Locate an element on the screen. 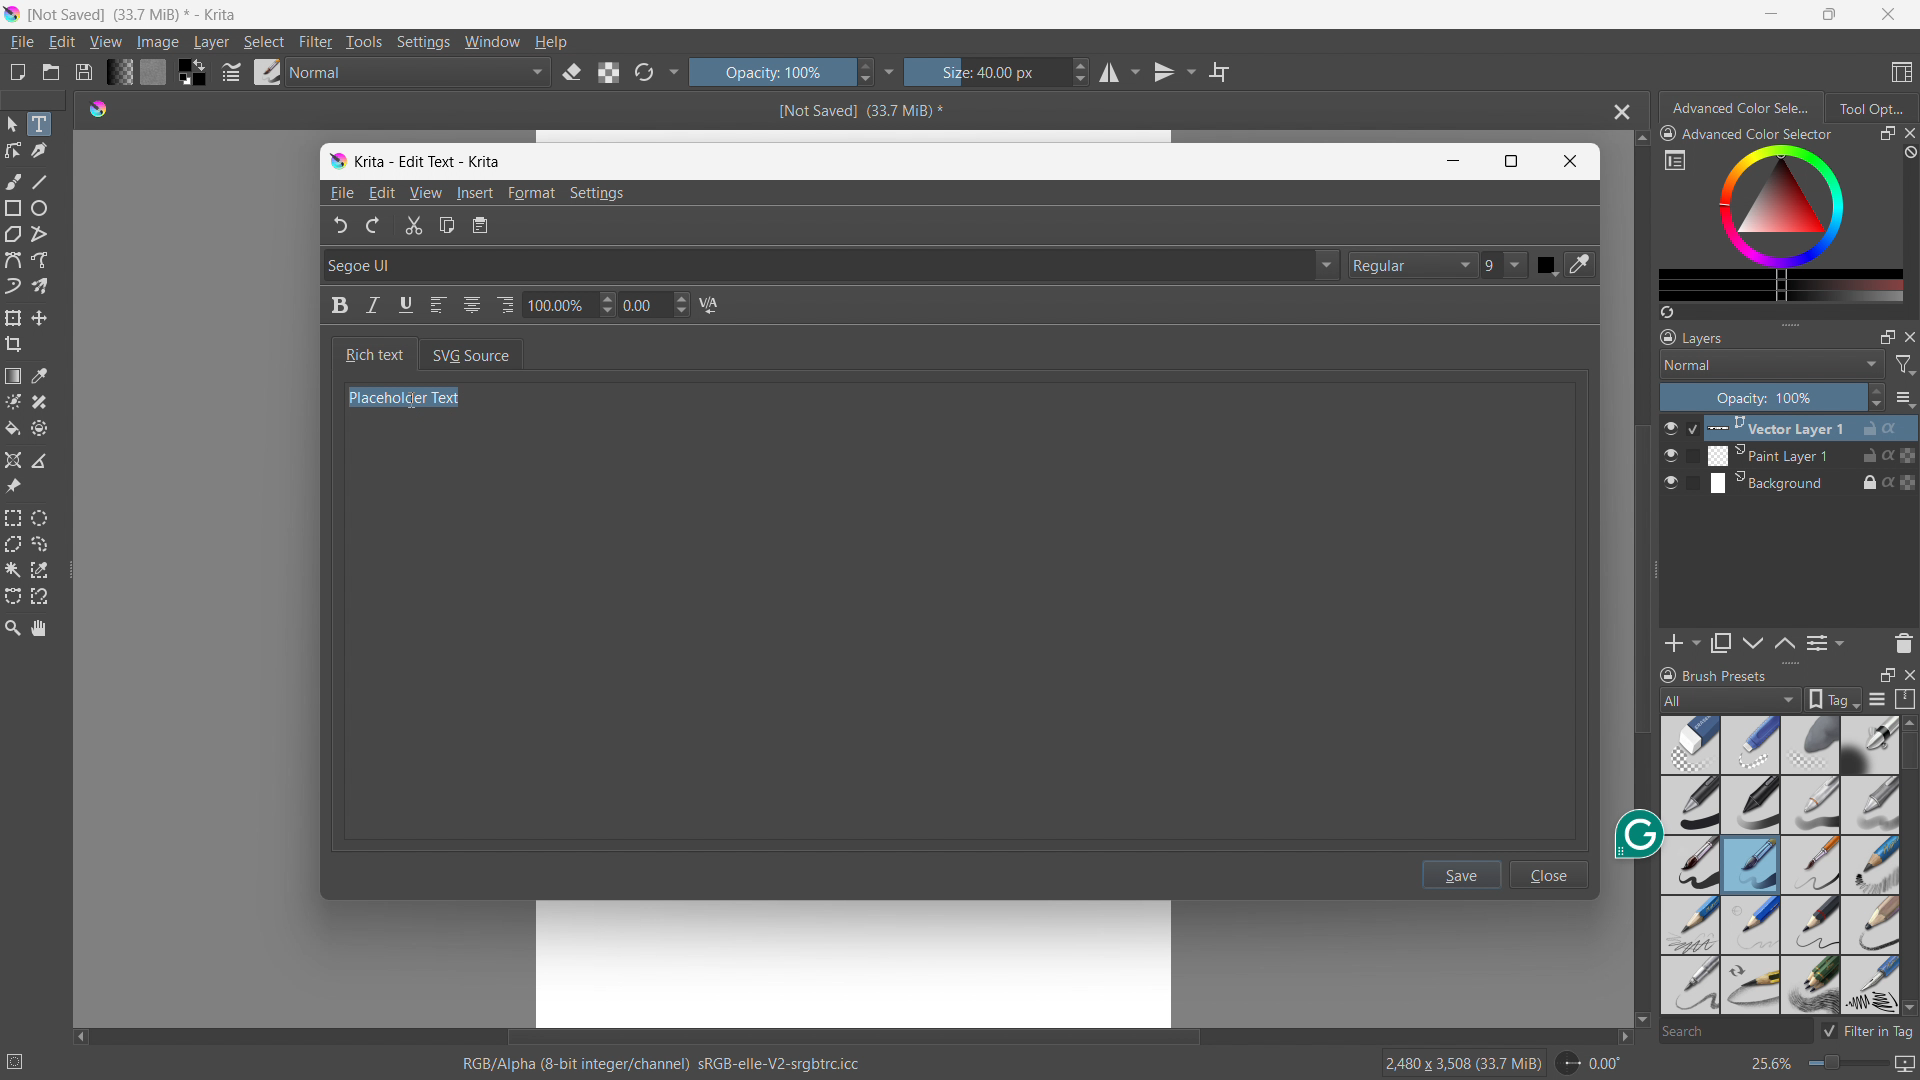 This screenshot has height=1080, width=1920. maximize is located at coordinates (1512, 162).